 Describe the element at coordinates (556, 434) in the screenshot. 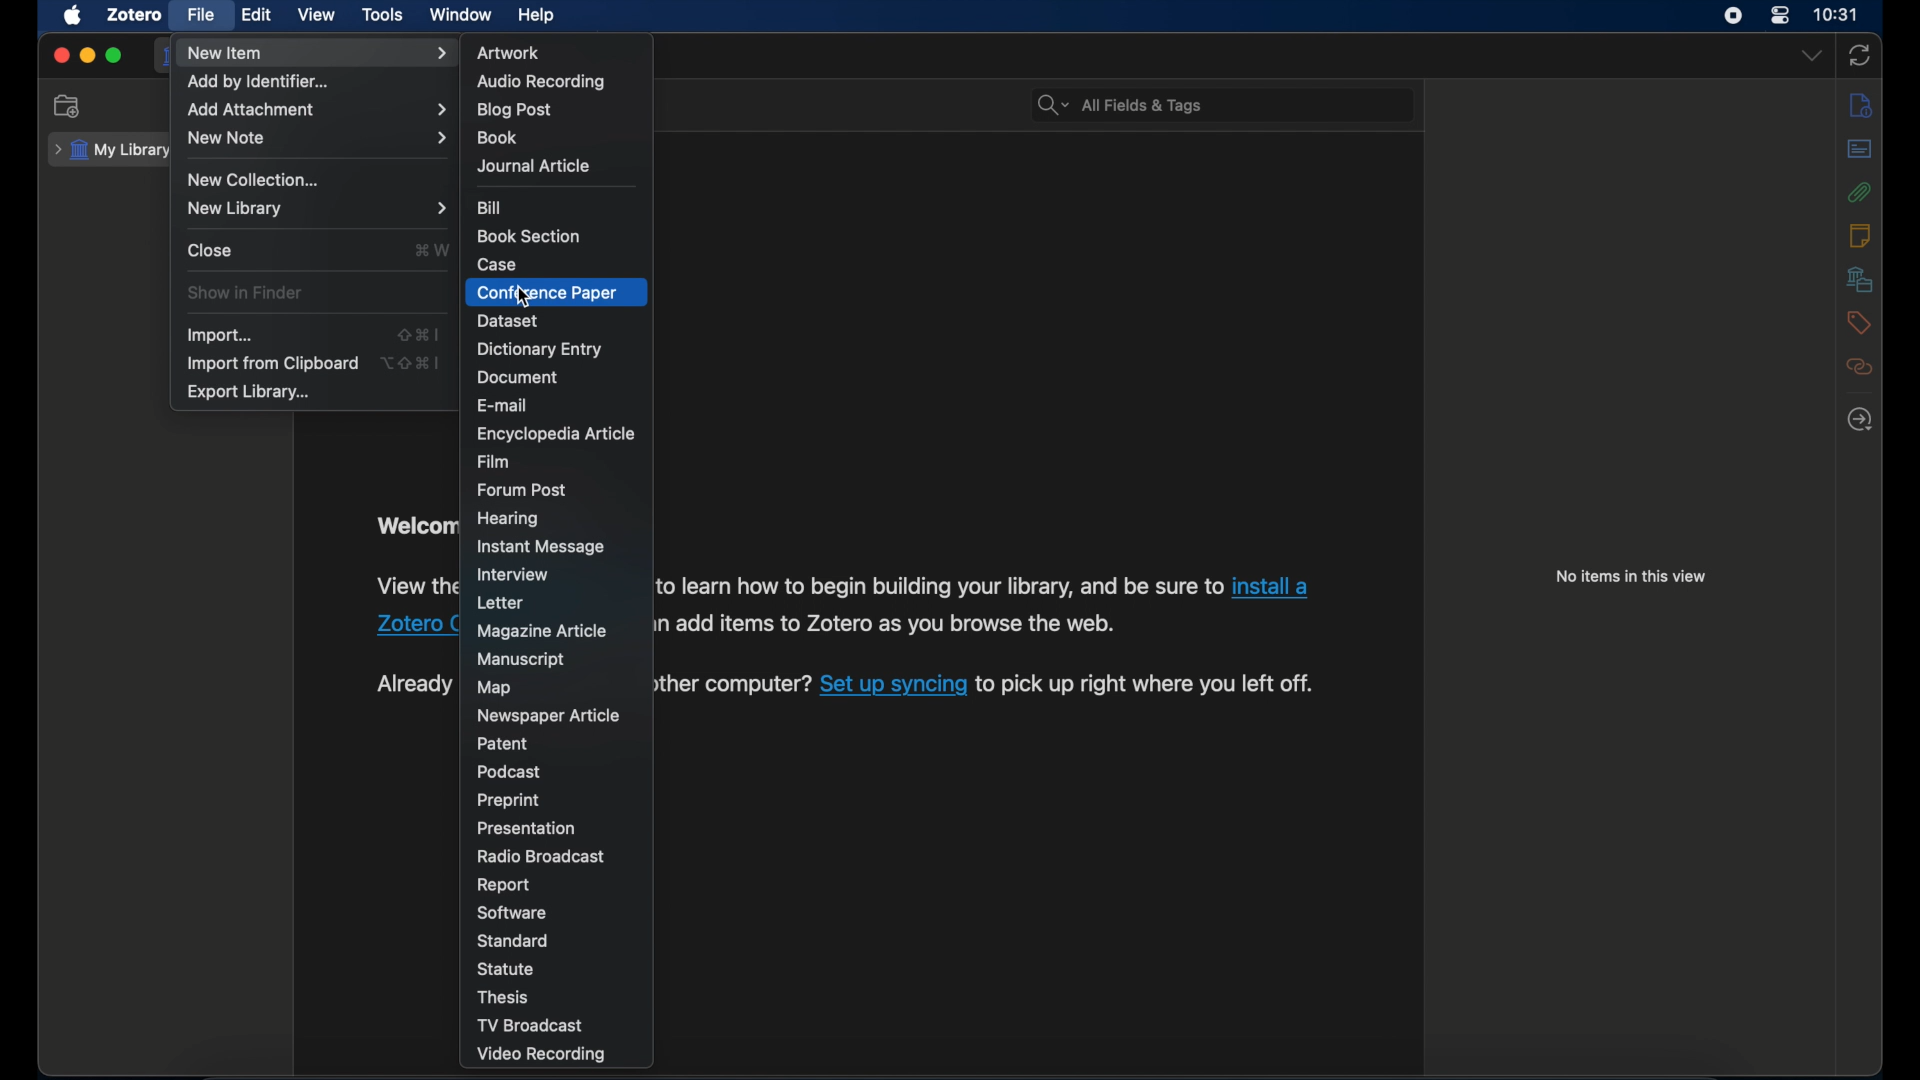

I see `encyclopedia article` at that location.